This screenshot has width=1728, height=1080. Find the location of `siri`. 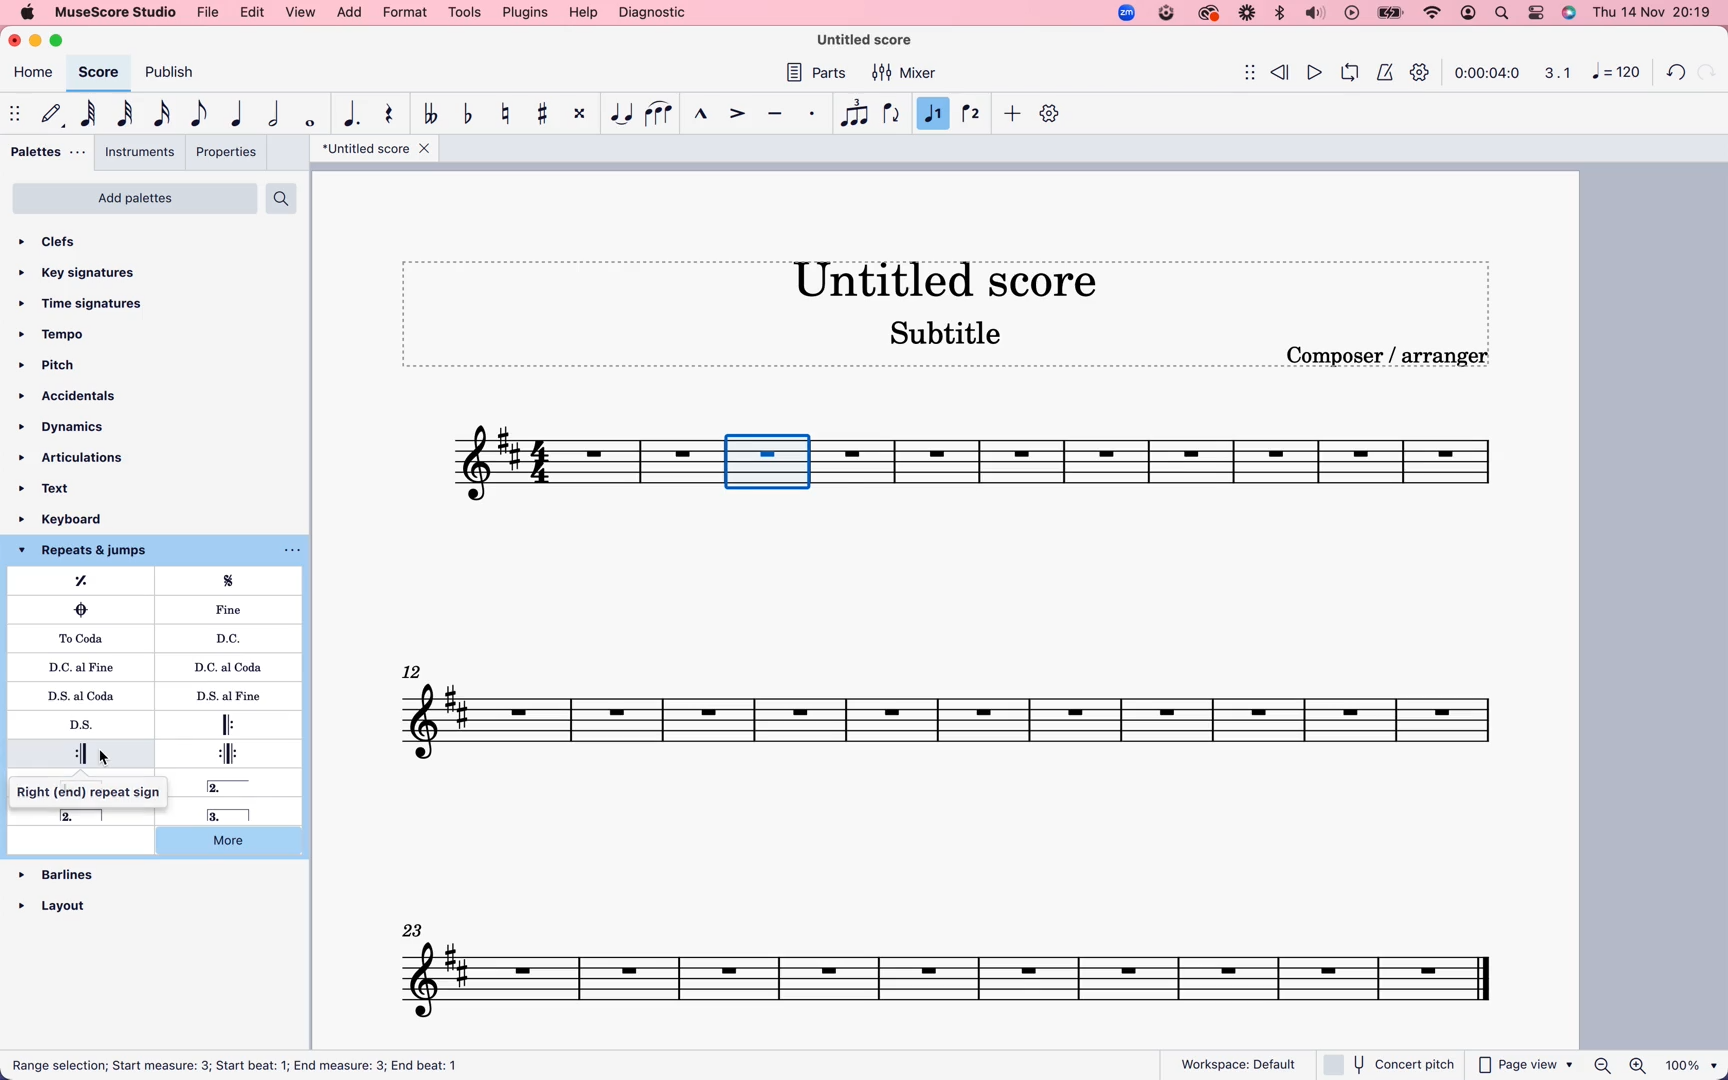

siri is located at coordinates (1566, 12).